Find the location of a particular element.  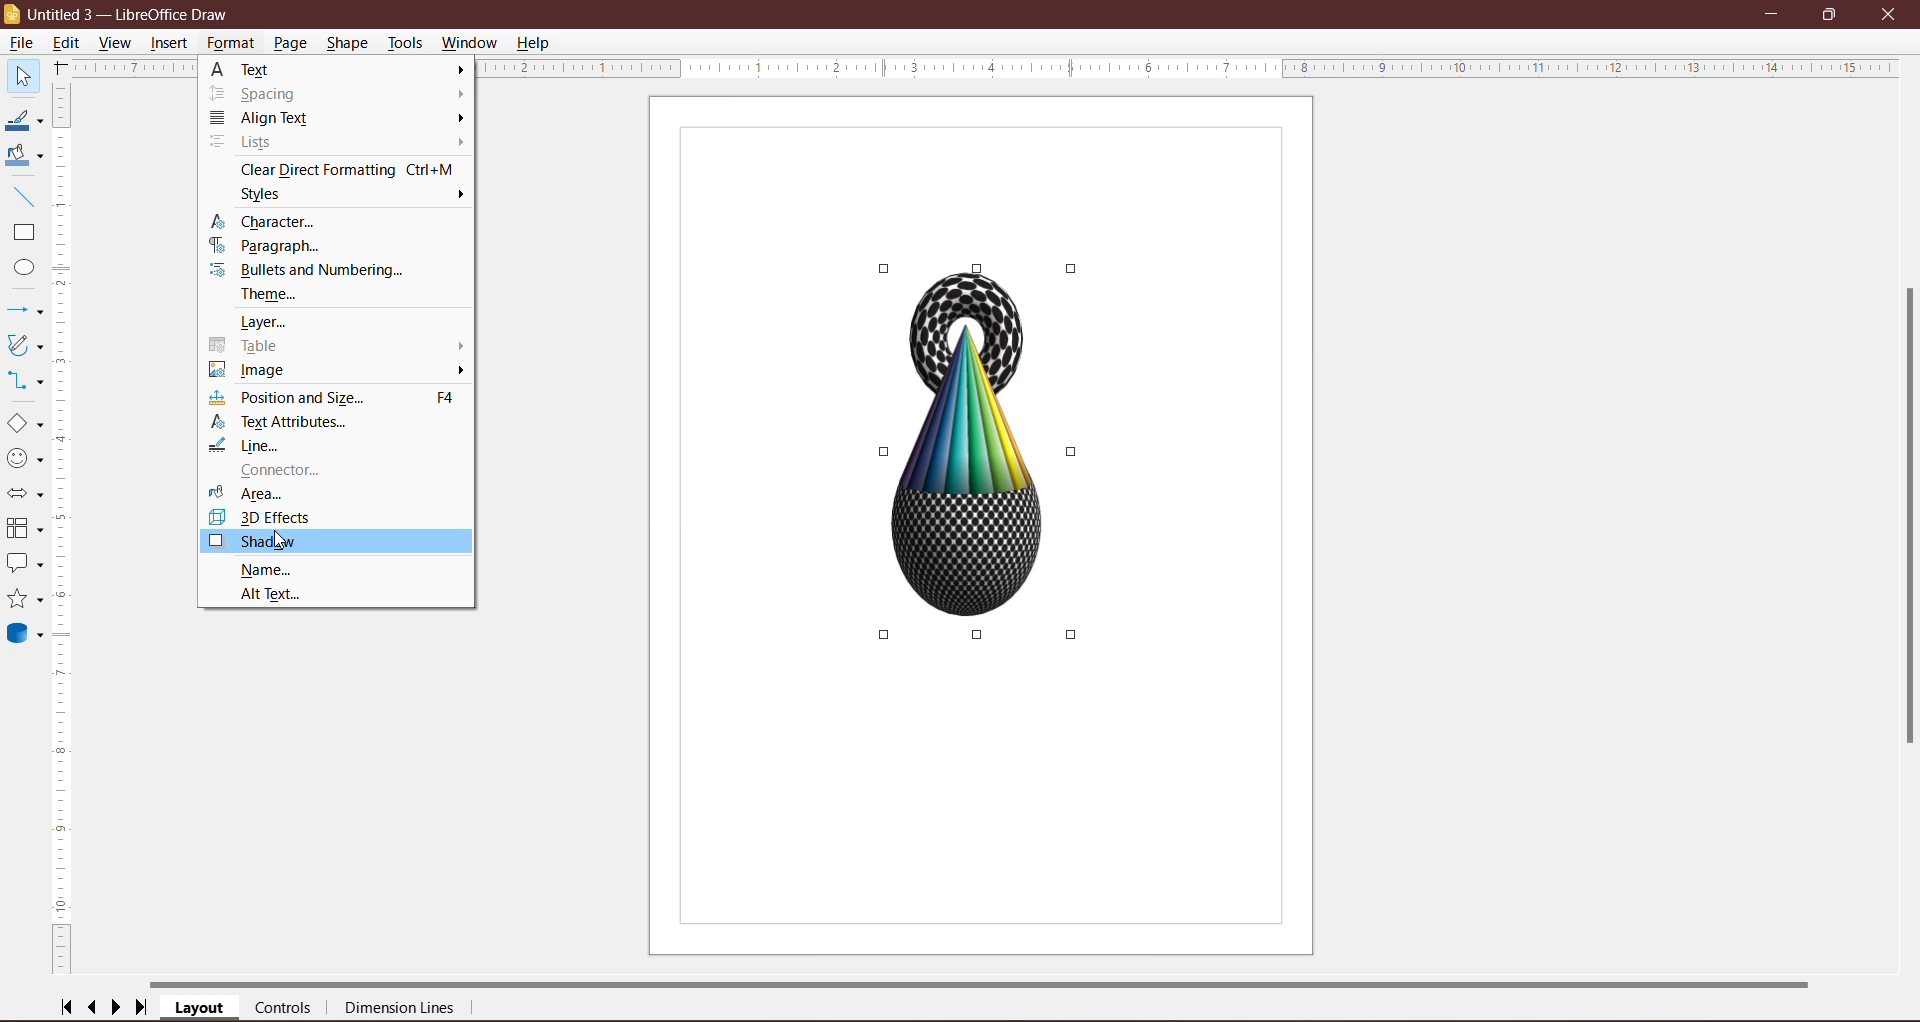

Bullets and Numbering is located at coordinates (317, 272).